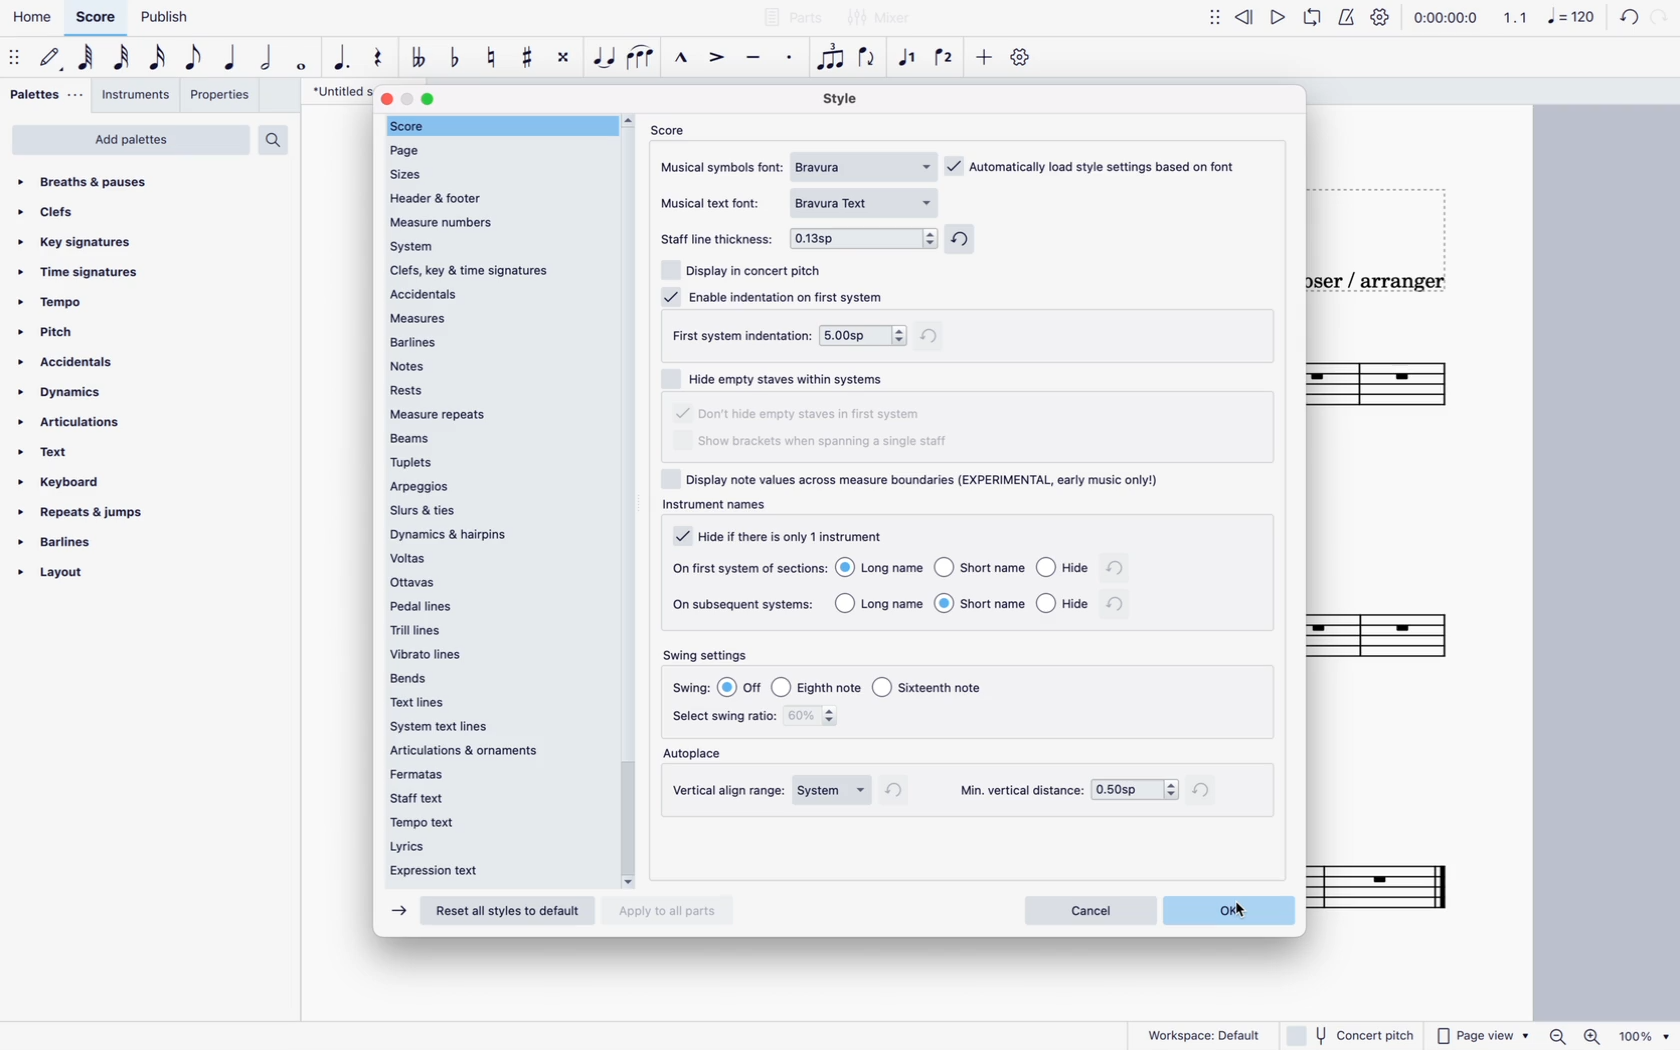  Describe the element at coordinates (1019, 791) in the screenshot. I see `min vertical distance` at that location.